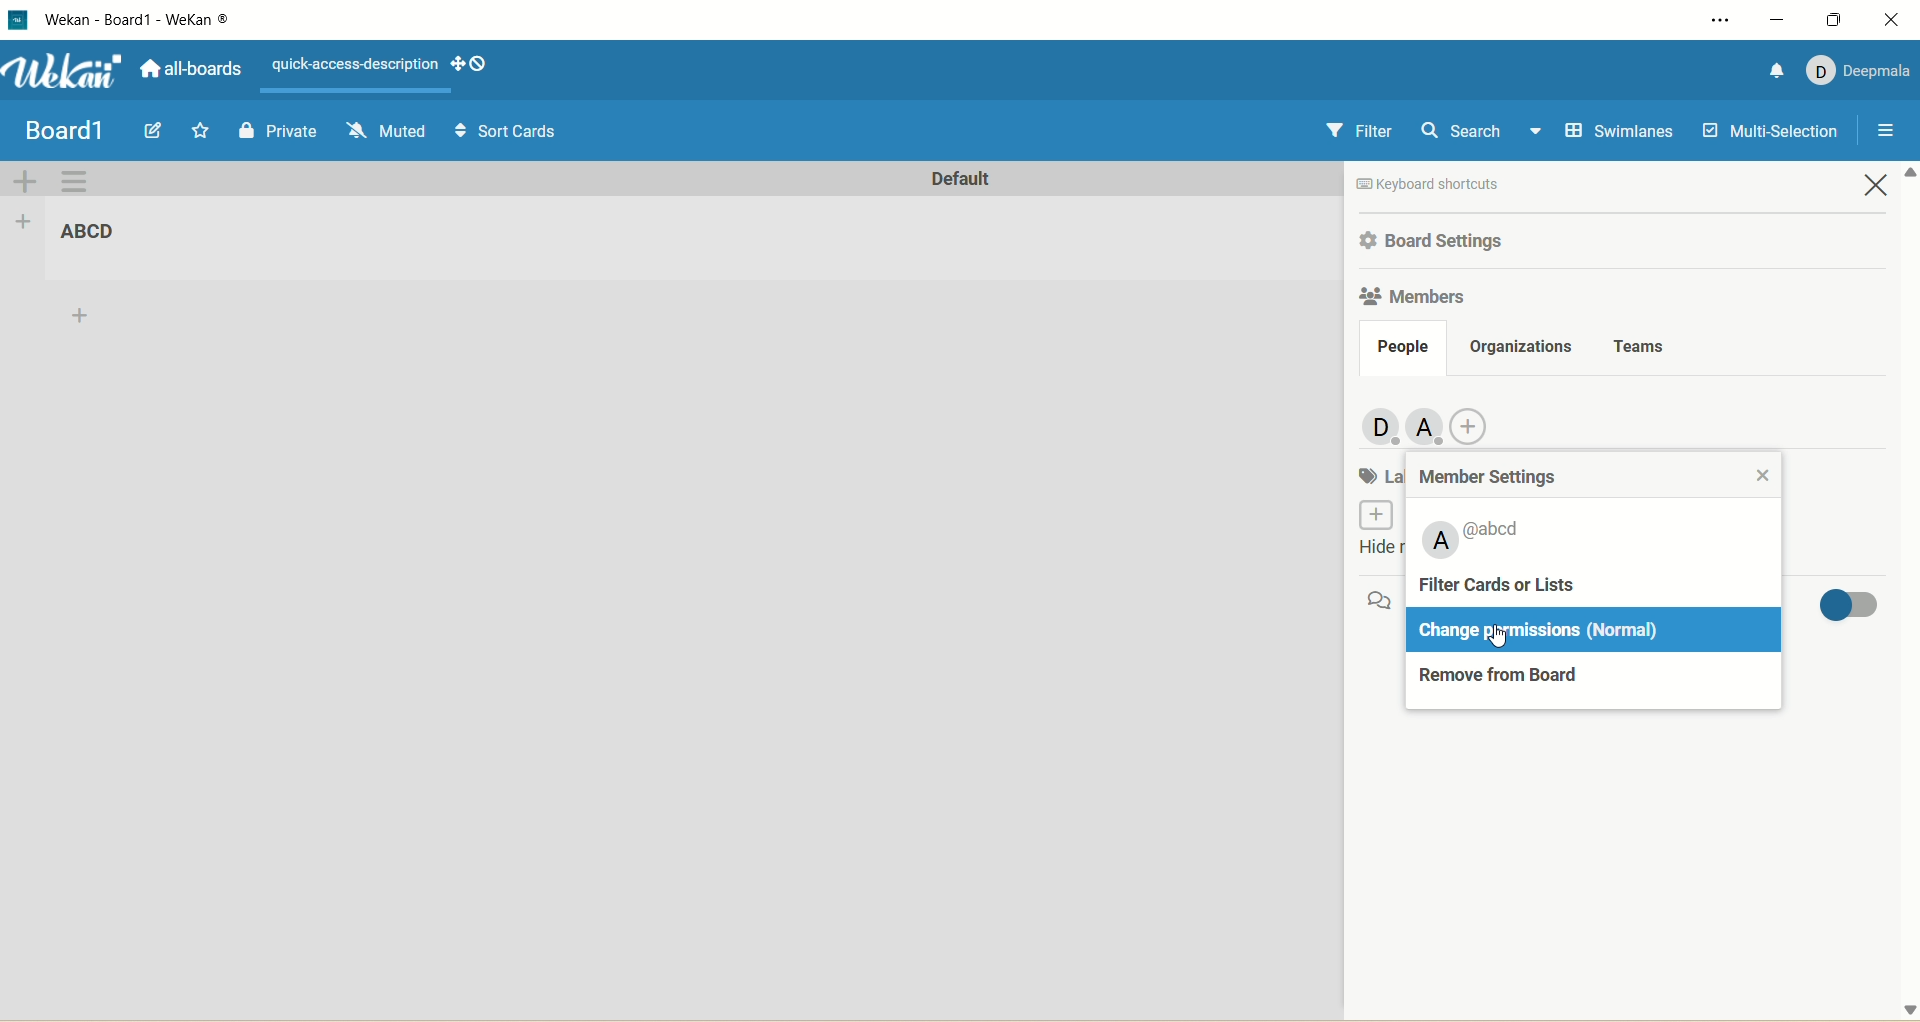  I want to click on cursor, so click(1503, 644).